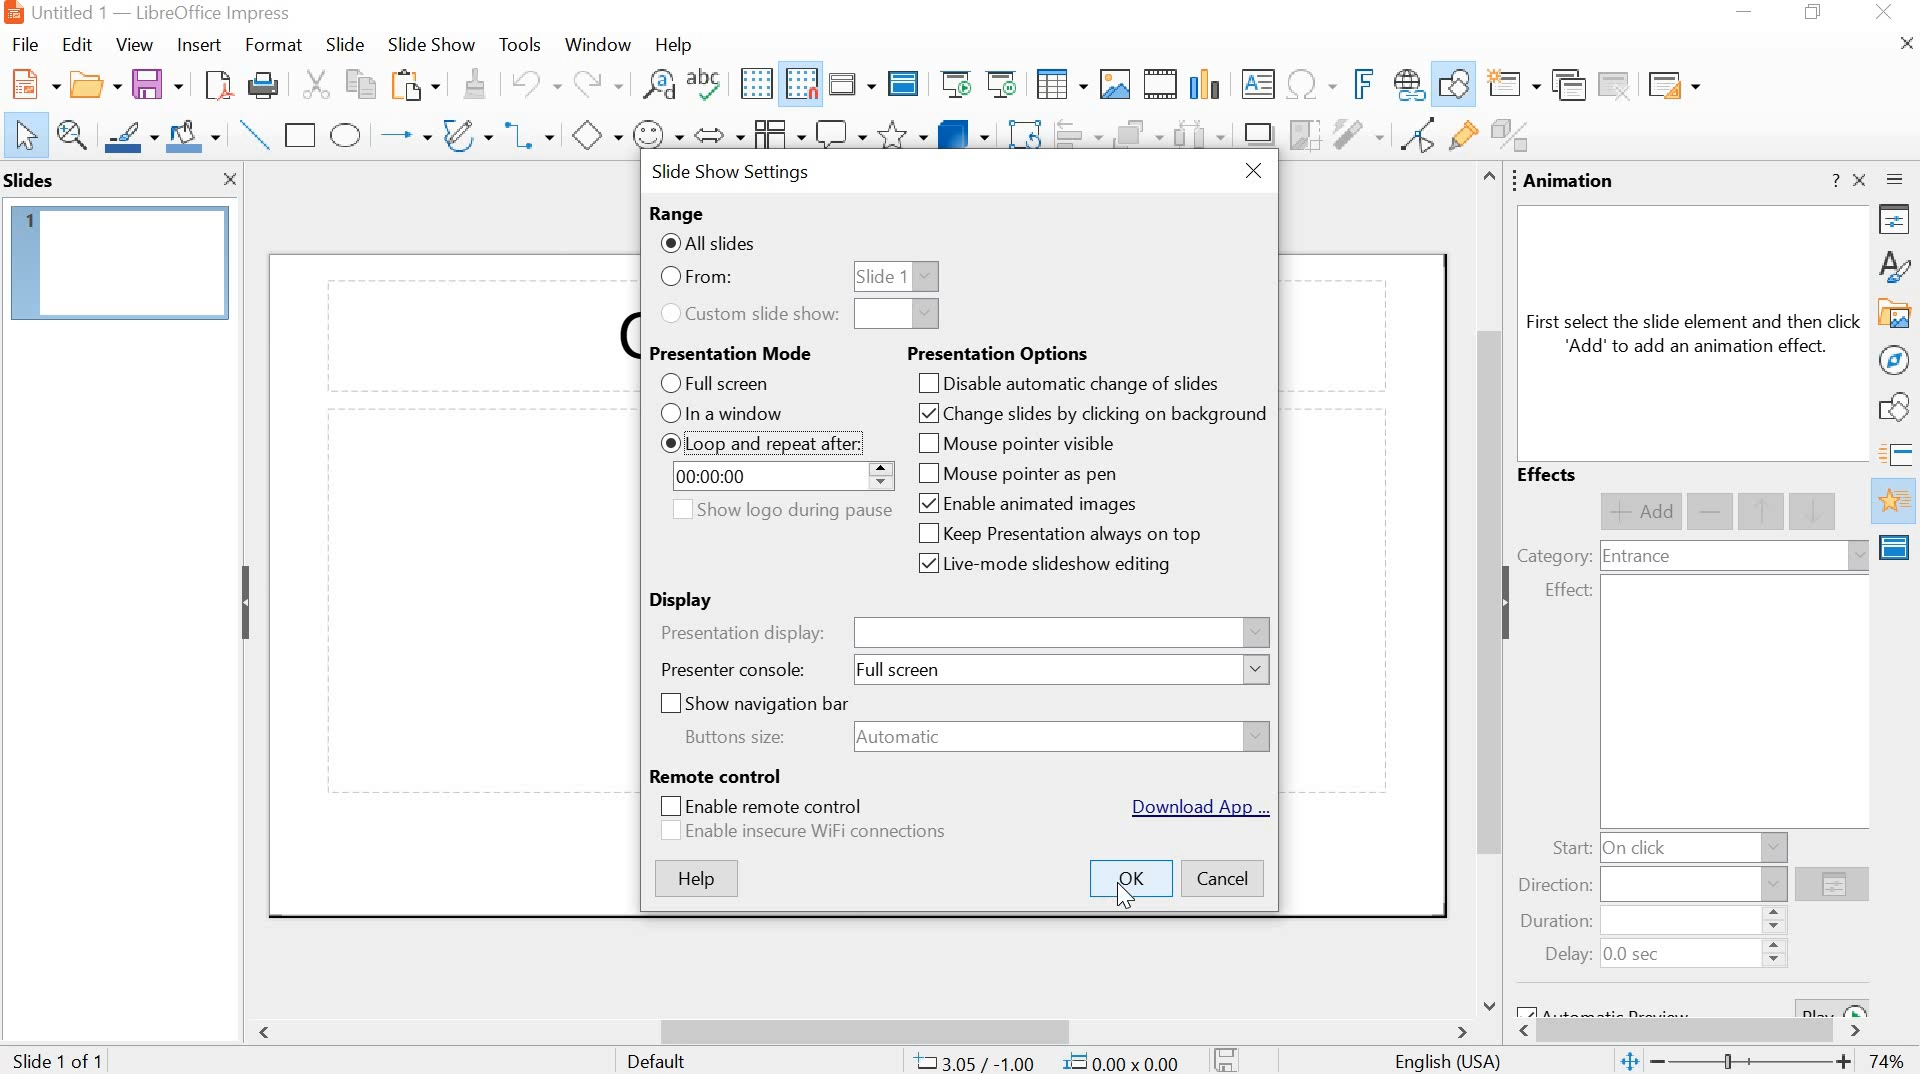 The height and width of the screenshot is (1074, 1920). I want to click on view menu, so click(134, 45).